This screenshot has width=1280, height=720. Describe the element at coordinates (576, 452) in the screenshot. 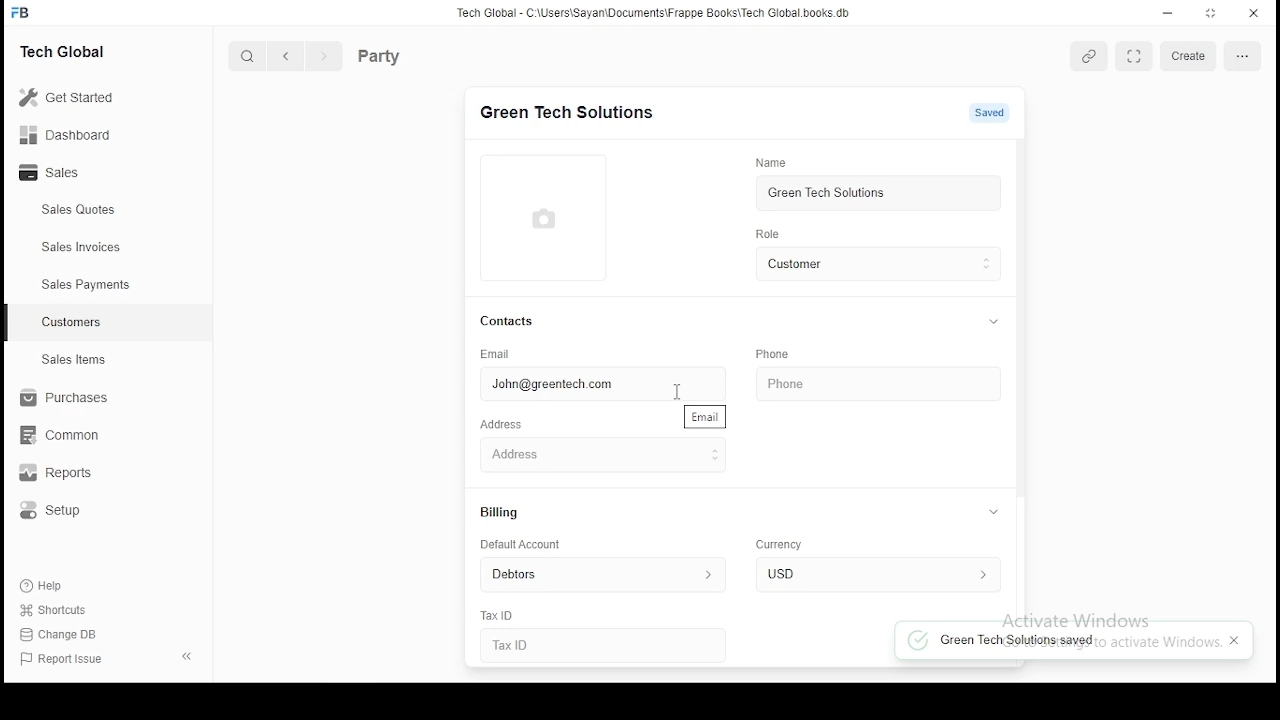

I see `address` at that location.